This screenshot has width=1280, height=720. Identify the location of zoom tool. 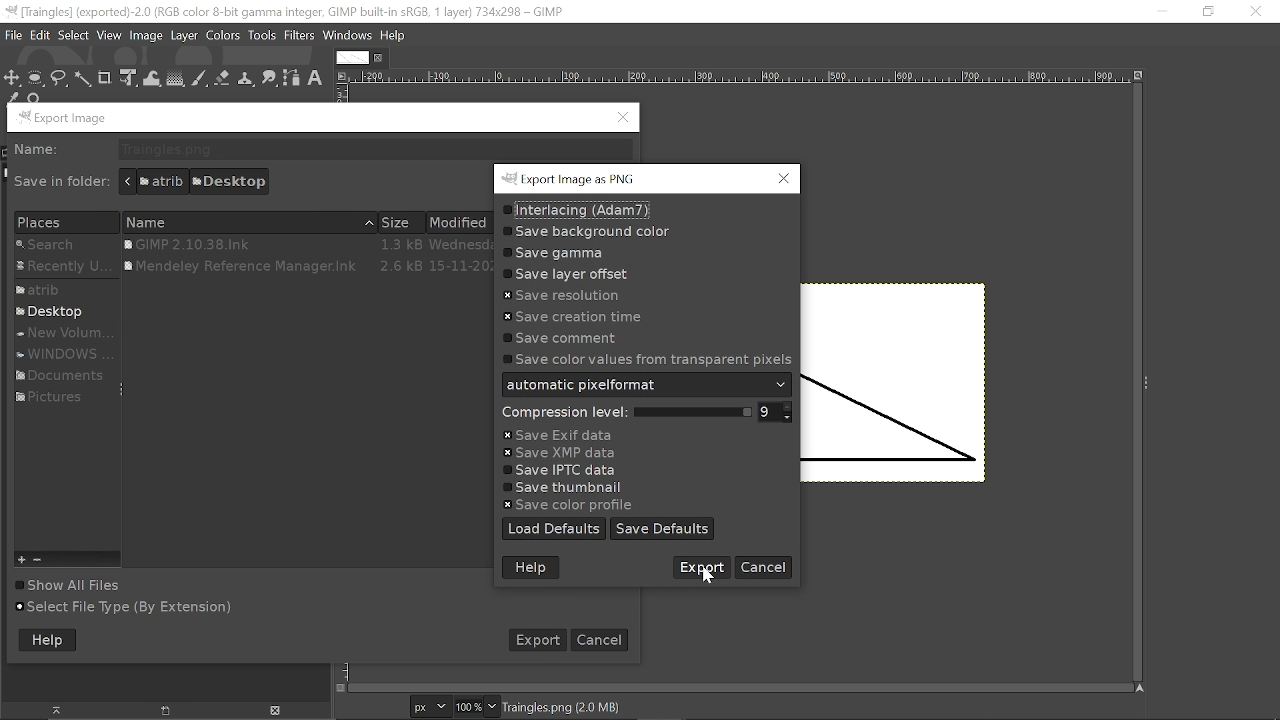
(36, 98).